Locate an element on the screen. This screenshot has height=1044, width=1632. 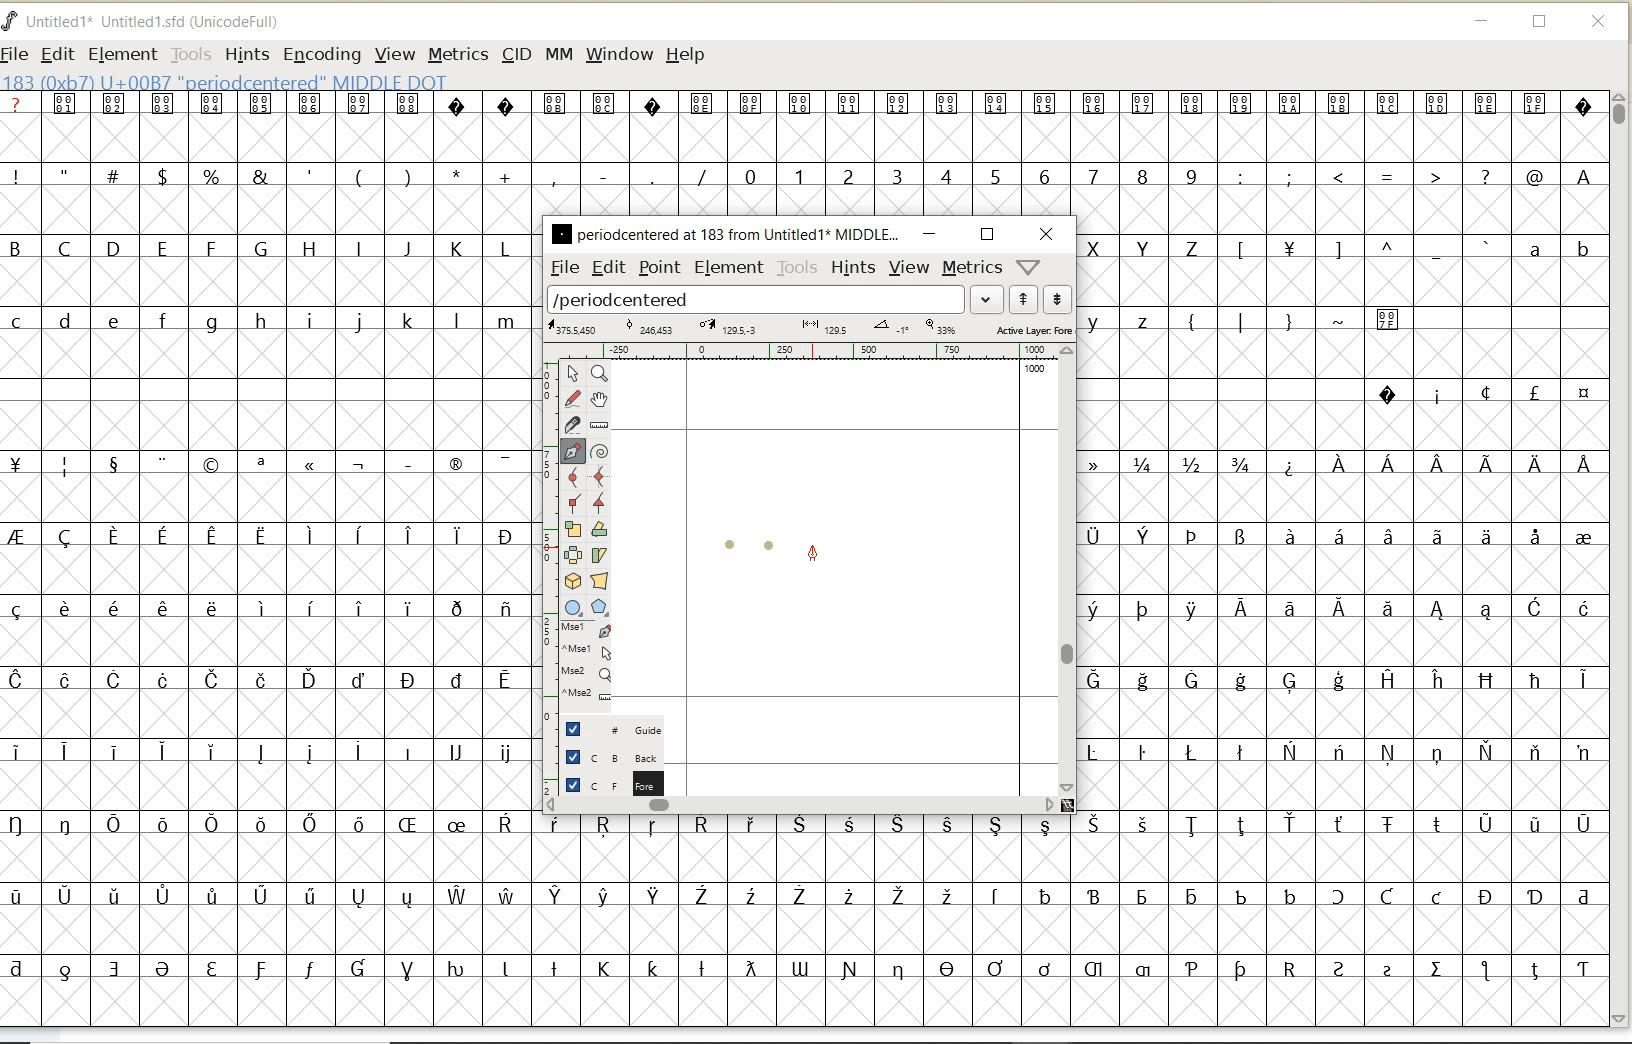
Add a corner point is located at coordinates (572, 502).